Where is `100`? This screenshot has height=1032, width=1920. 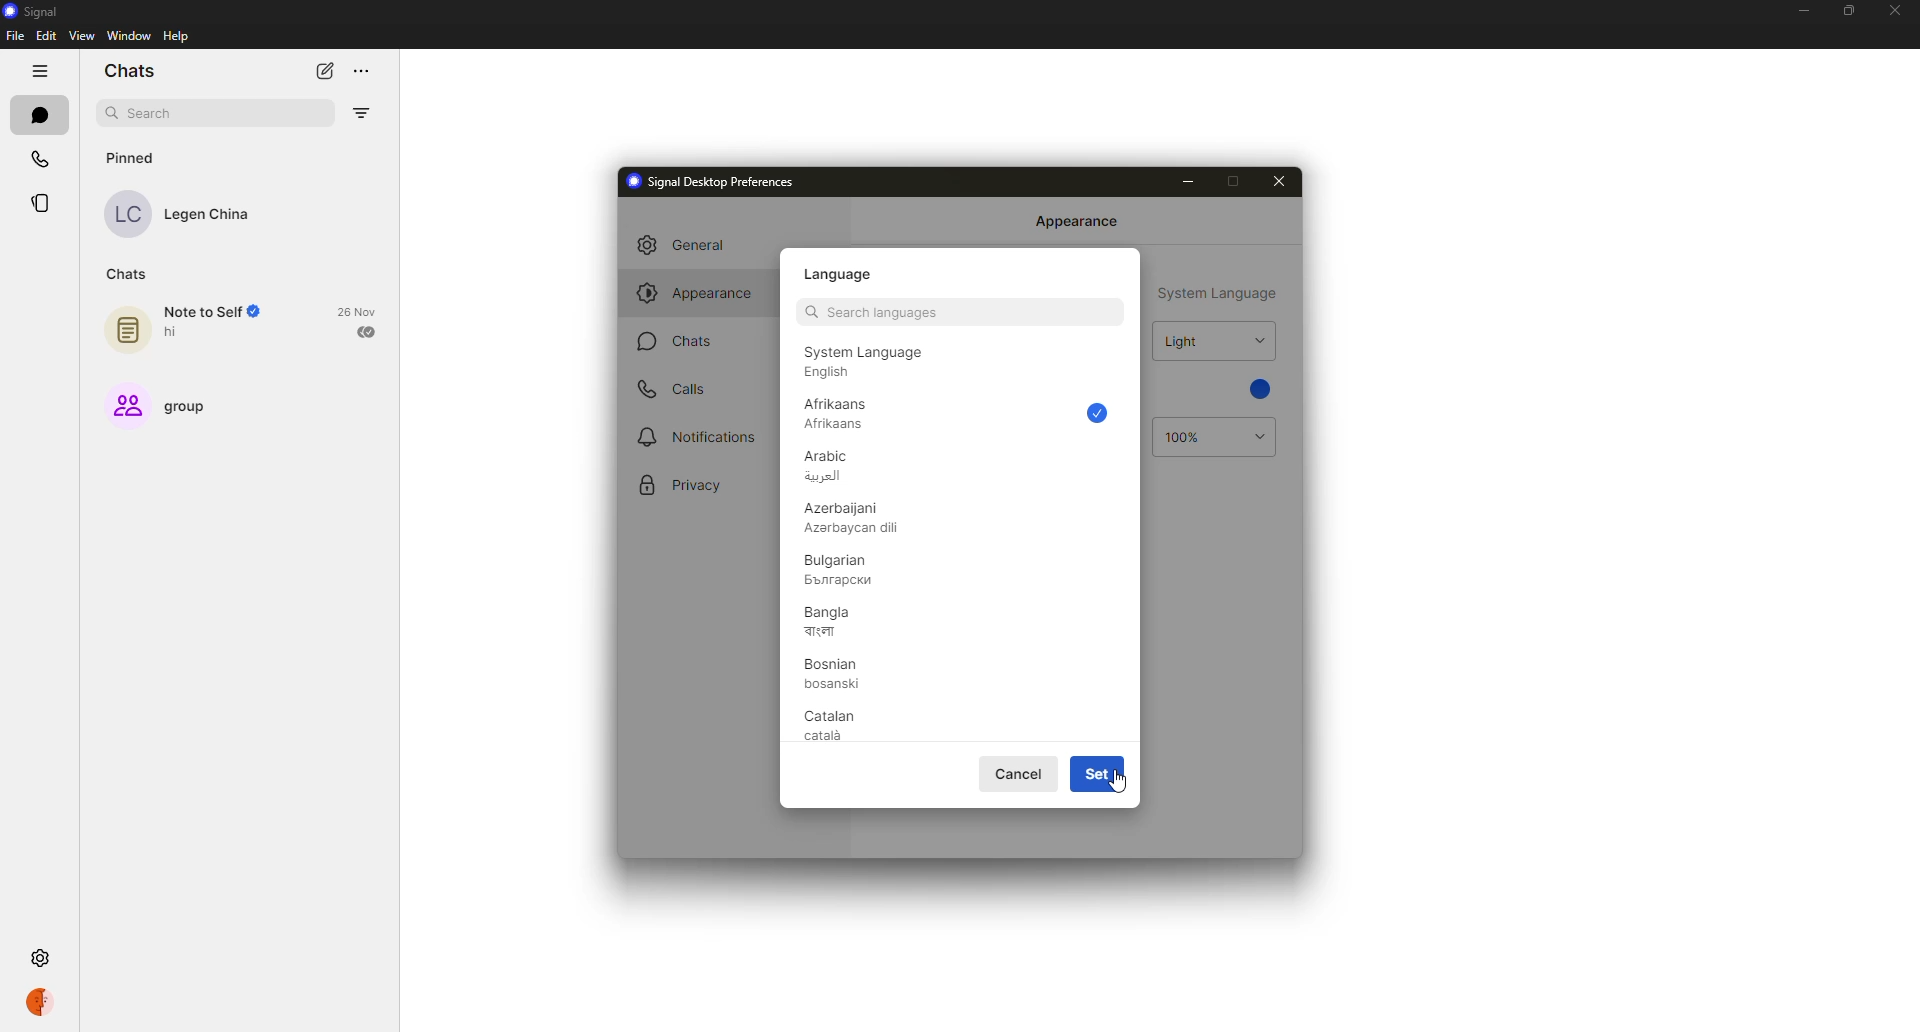
100 is located at coordinates (1187, 437).